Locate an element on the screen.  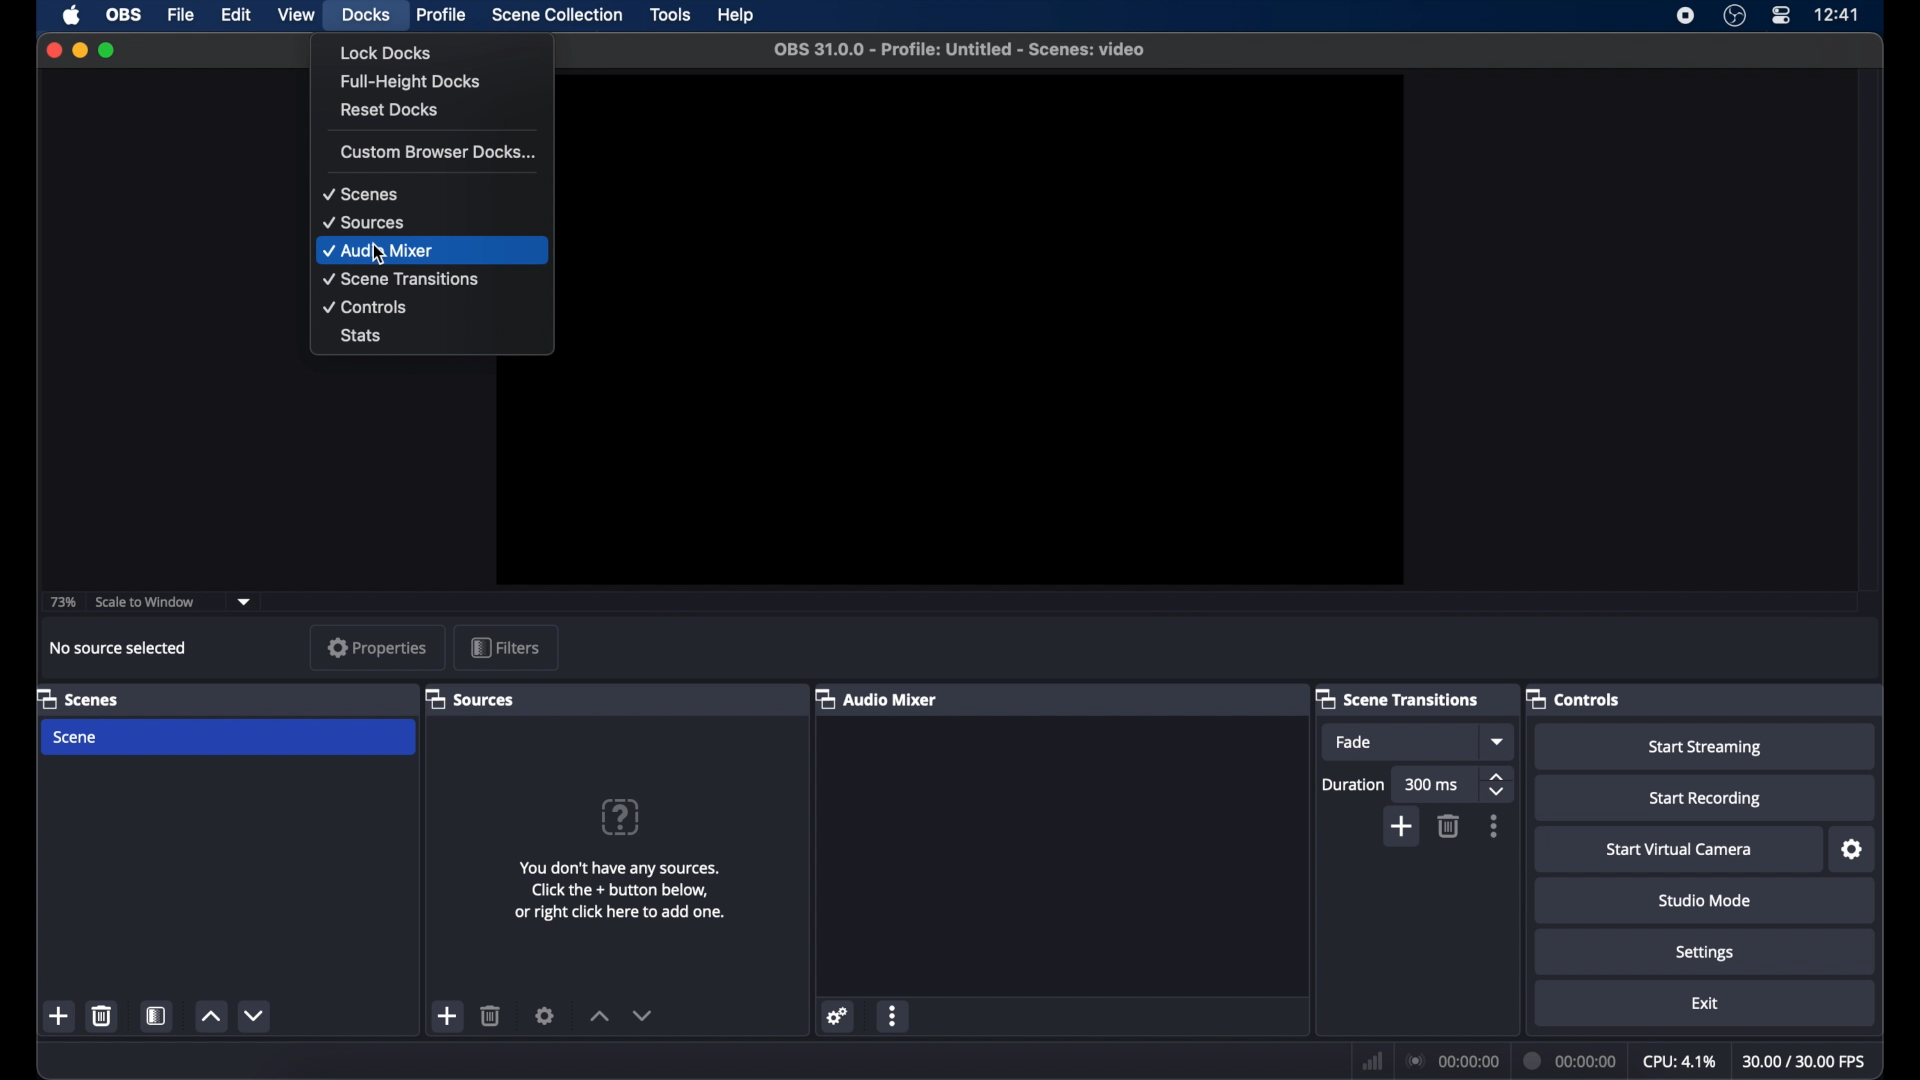
profile is located at coordinates (443, 15).